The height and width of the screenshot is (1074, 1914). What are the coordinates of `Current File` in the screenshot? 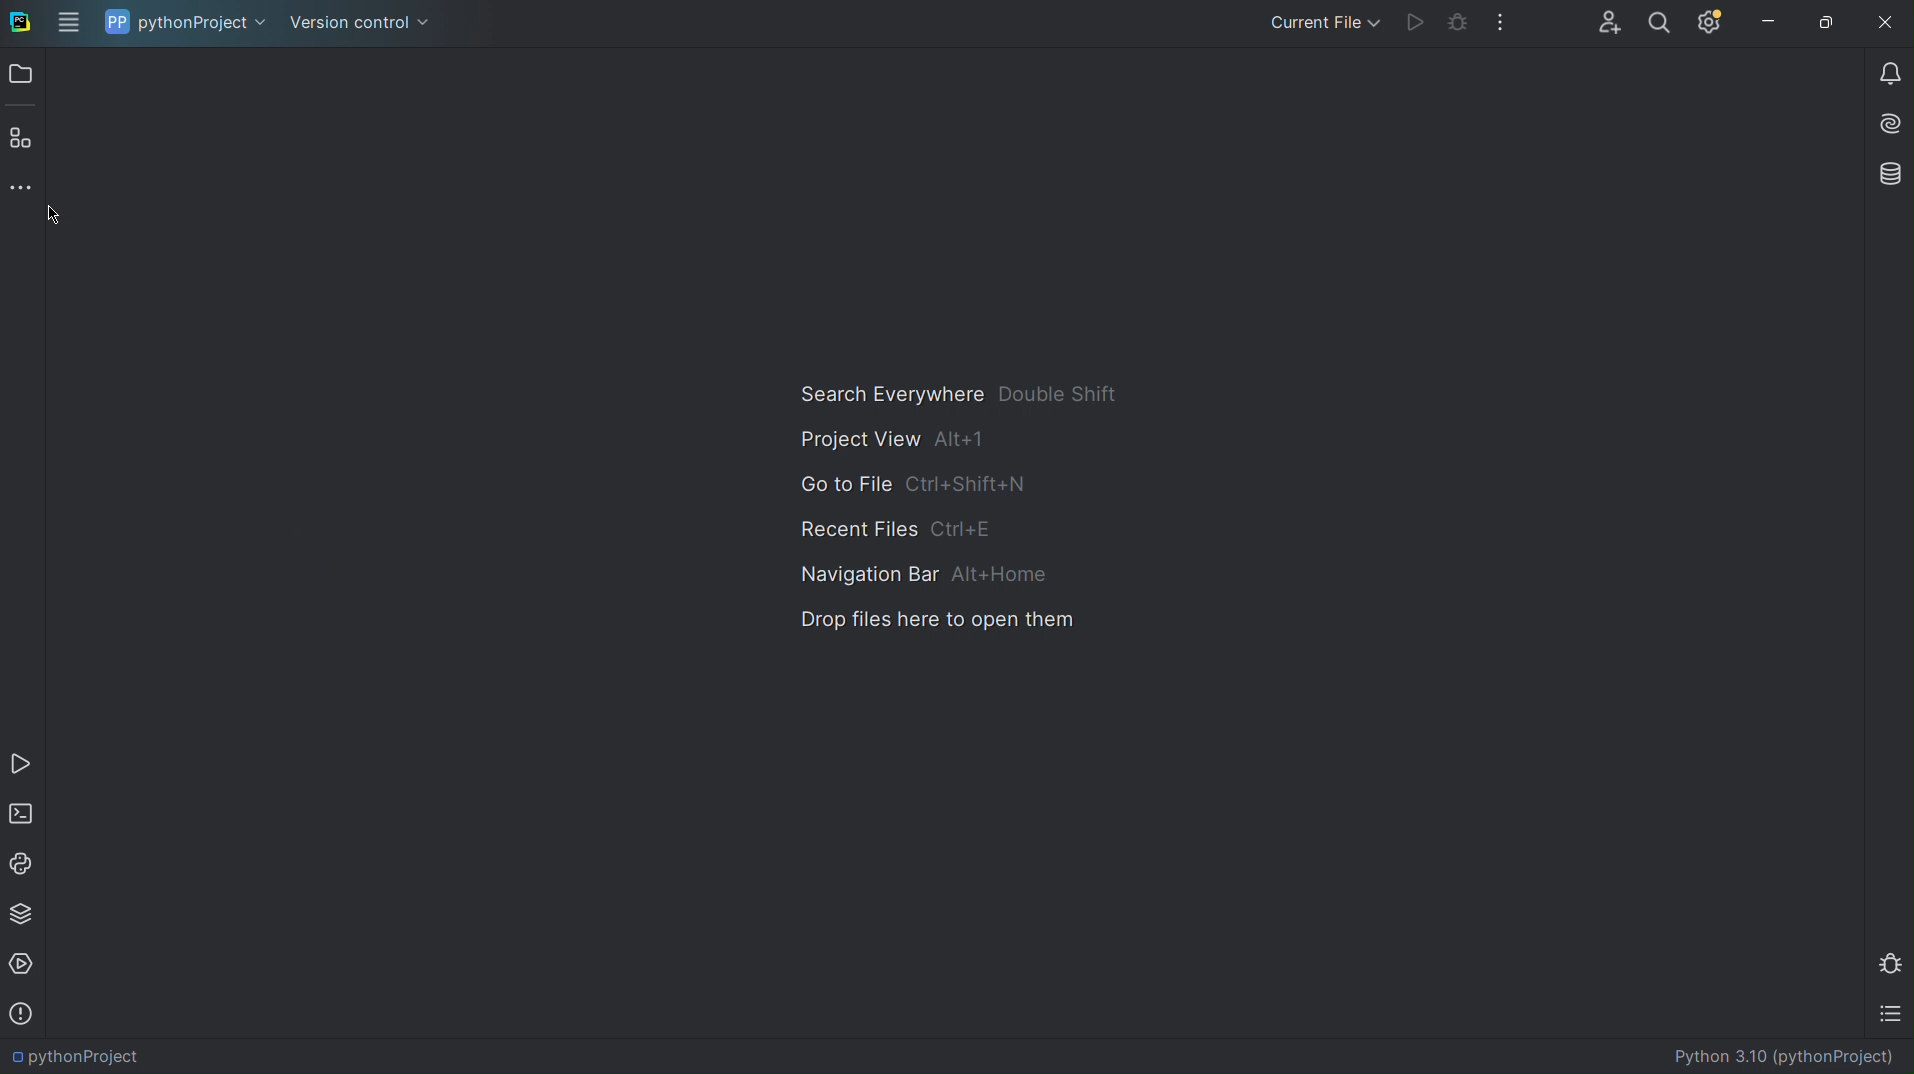 It's located at (1320, 25).